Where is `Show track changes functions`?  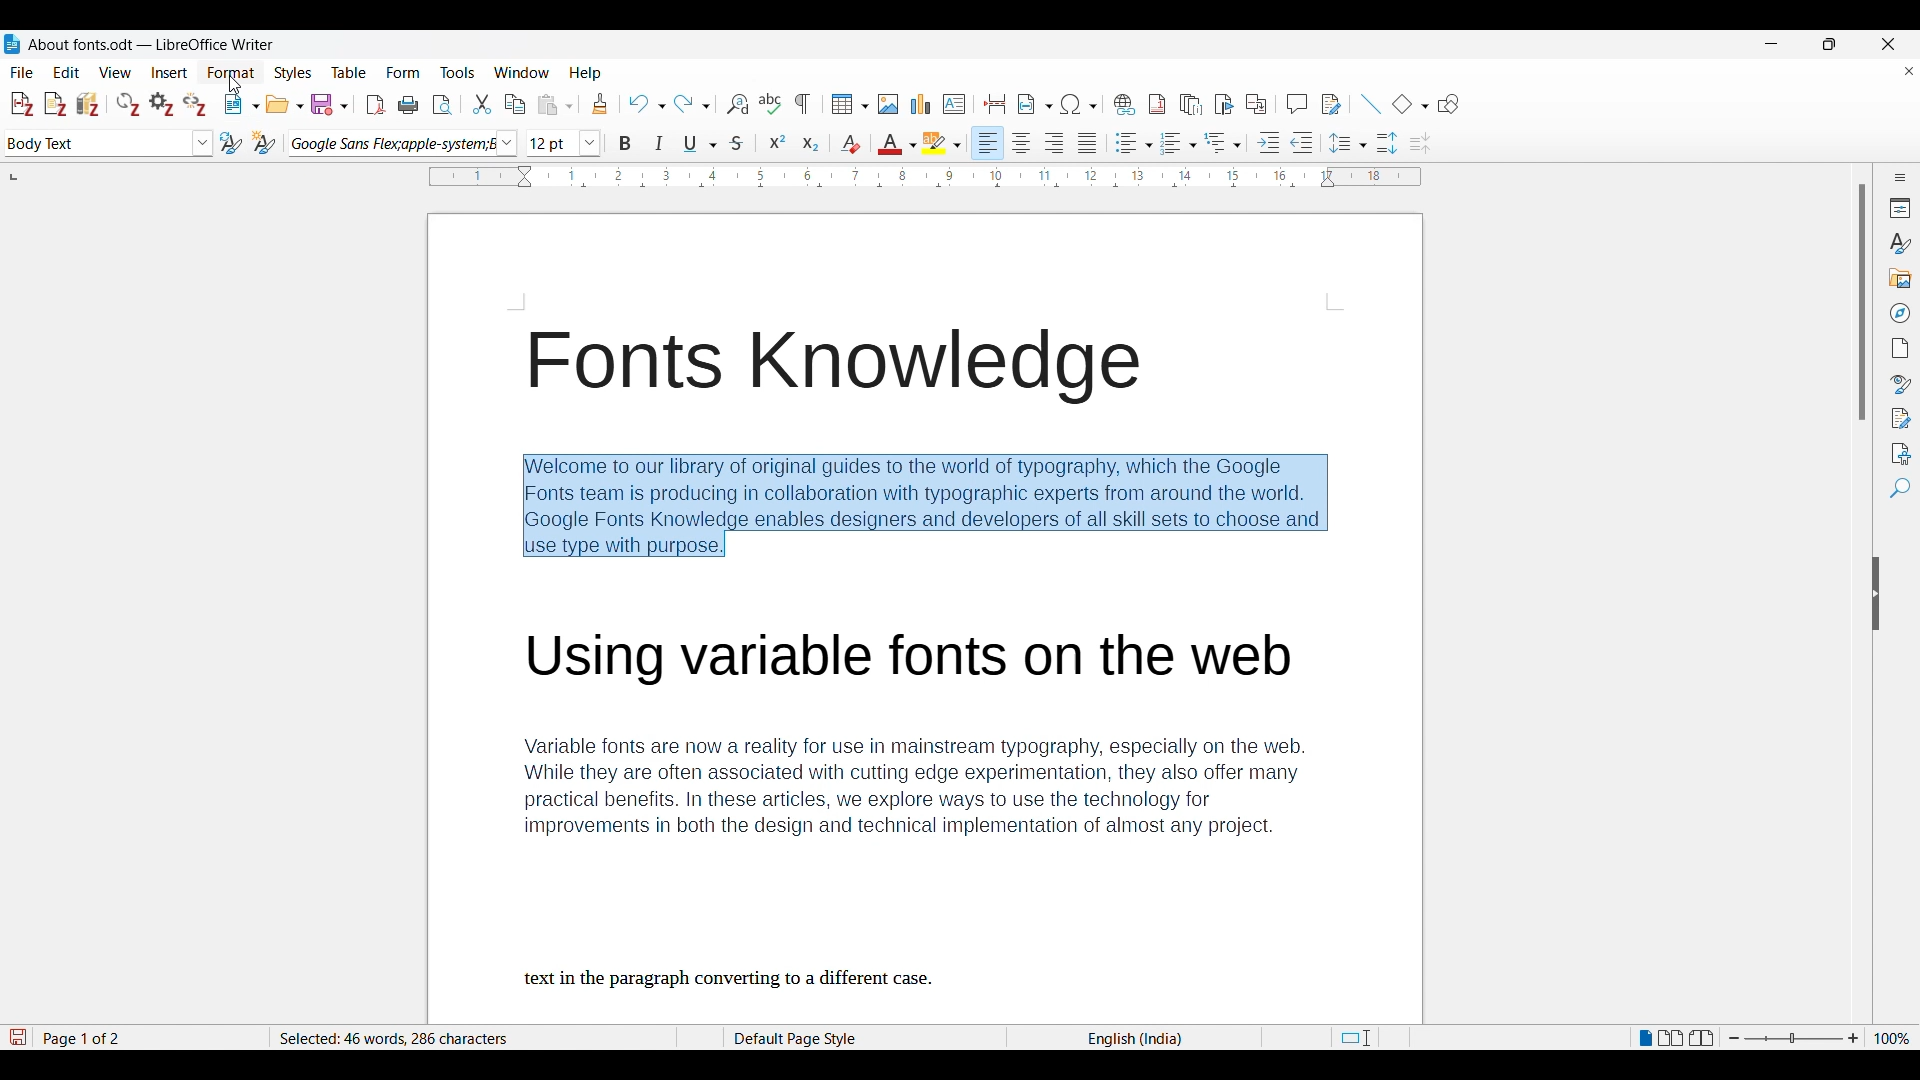
Show track changes functions is located at coordinates (1331, 104).